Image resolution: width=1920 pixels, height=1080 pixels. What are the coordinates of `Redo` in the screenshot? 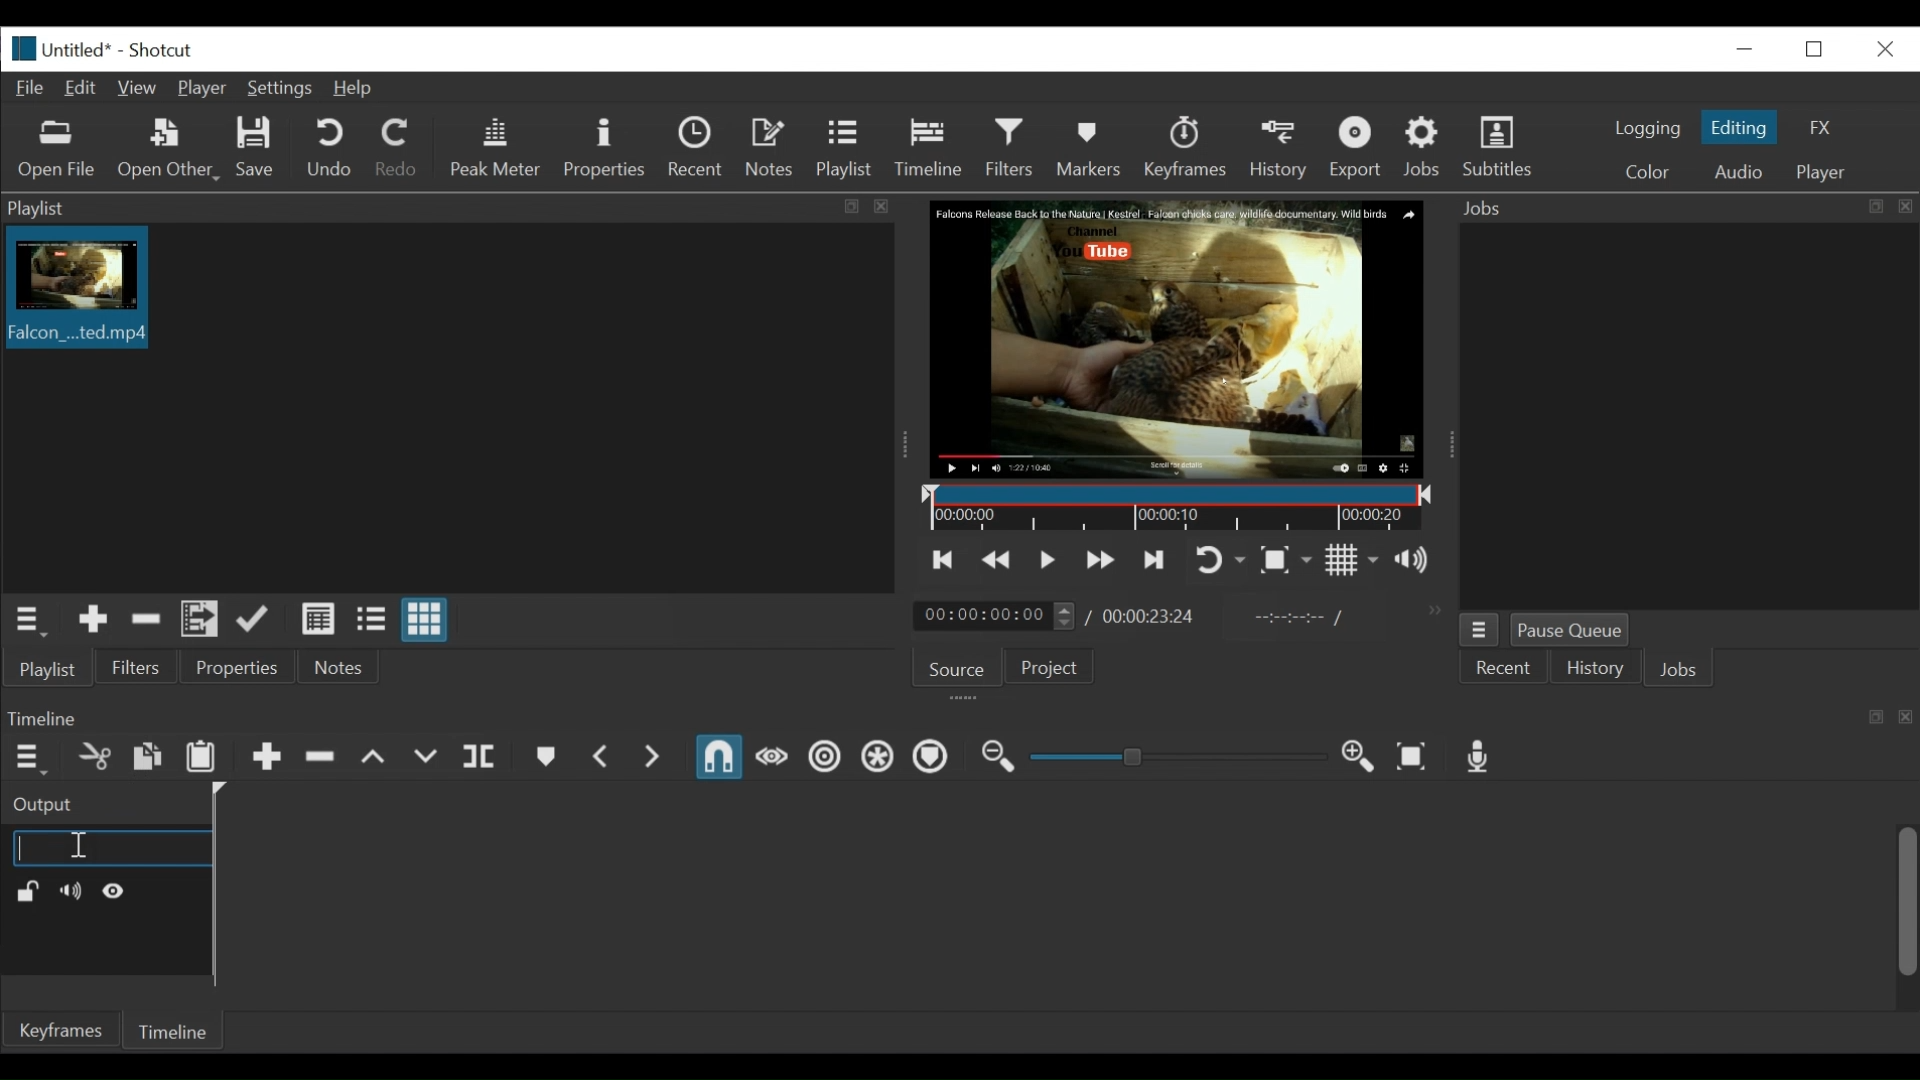 It's located at (395, 147).